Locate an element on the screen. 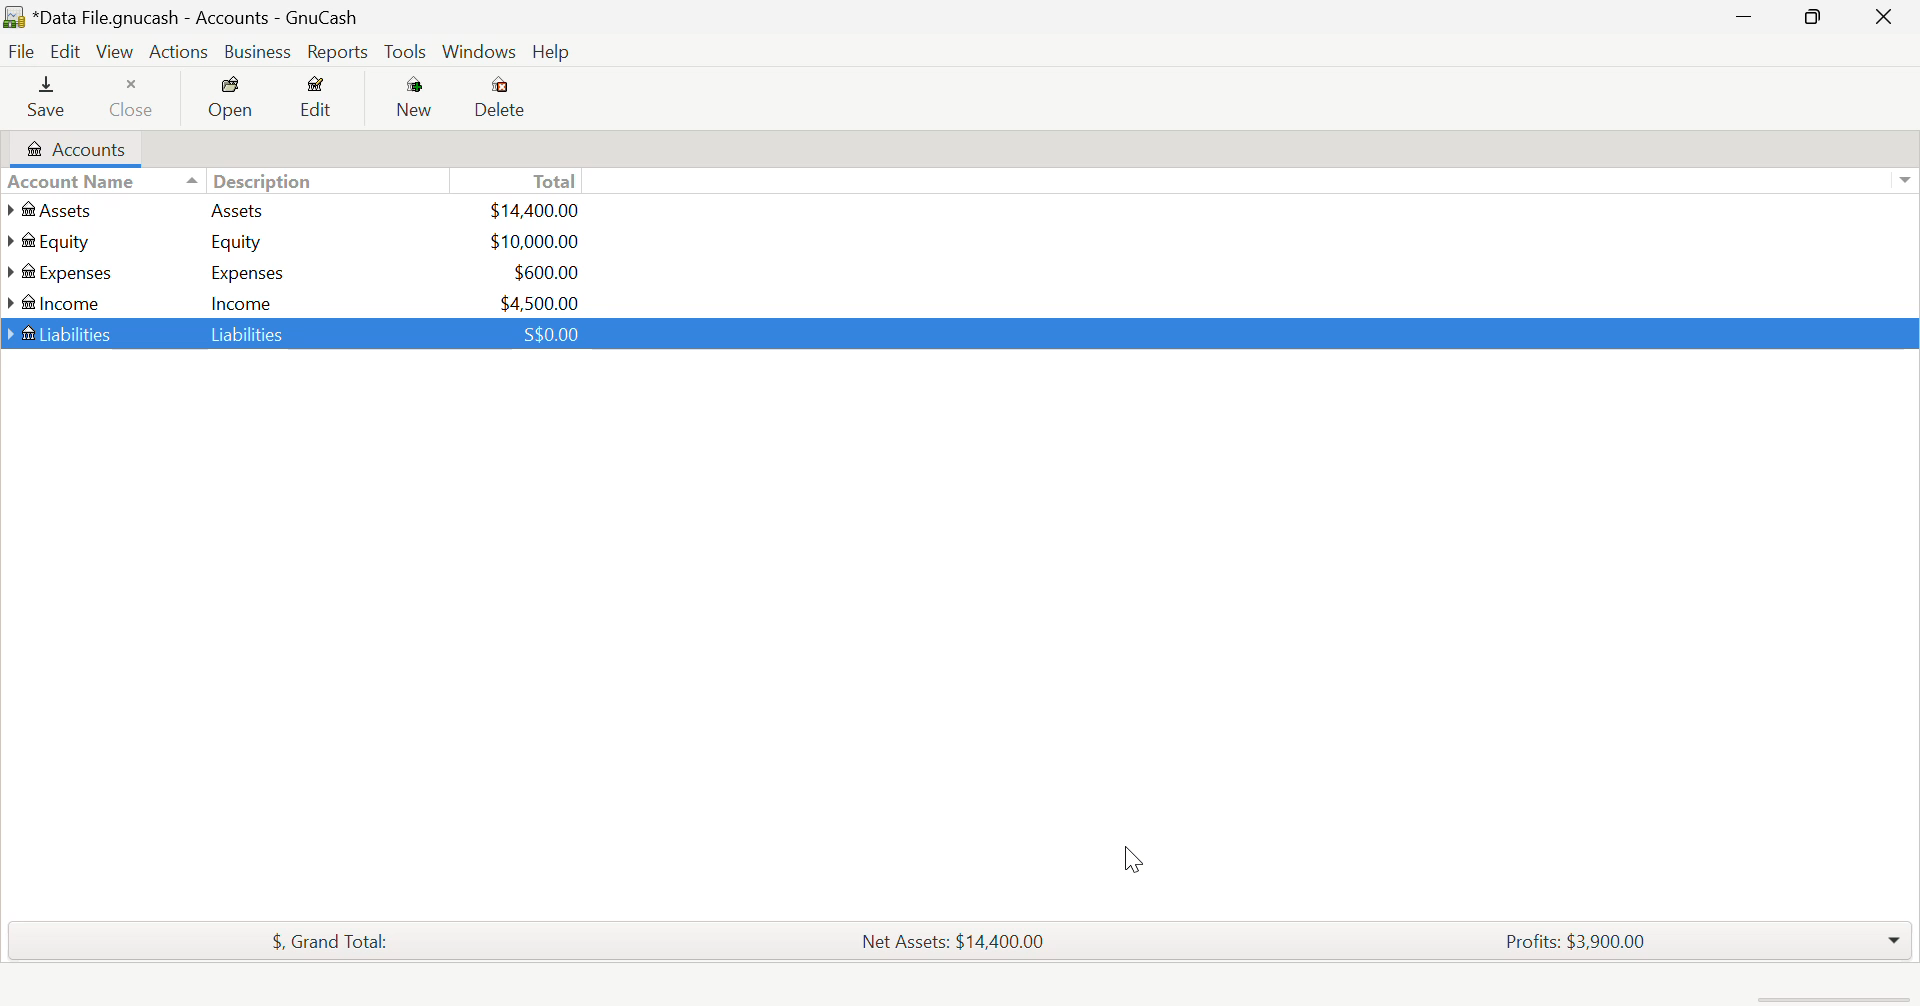  Edit is located at coordinates (317, 101).